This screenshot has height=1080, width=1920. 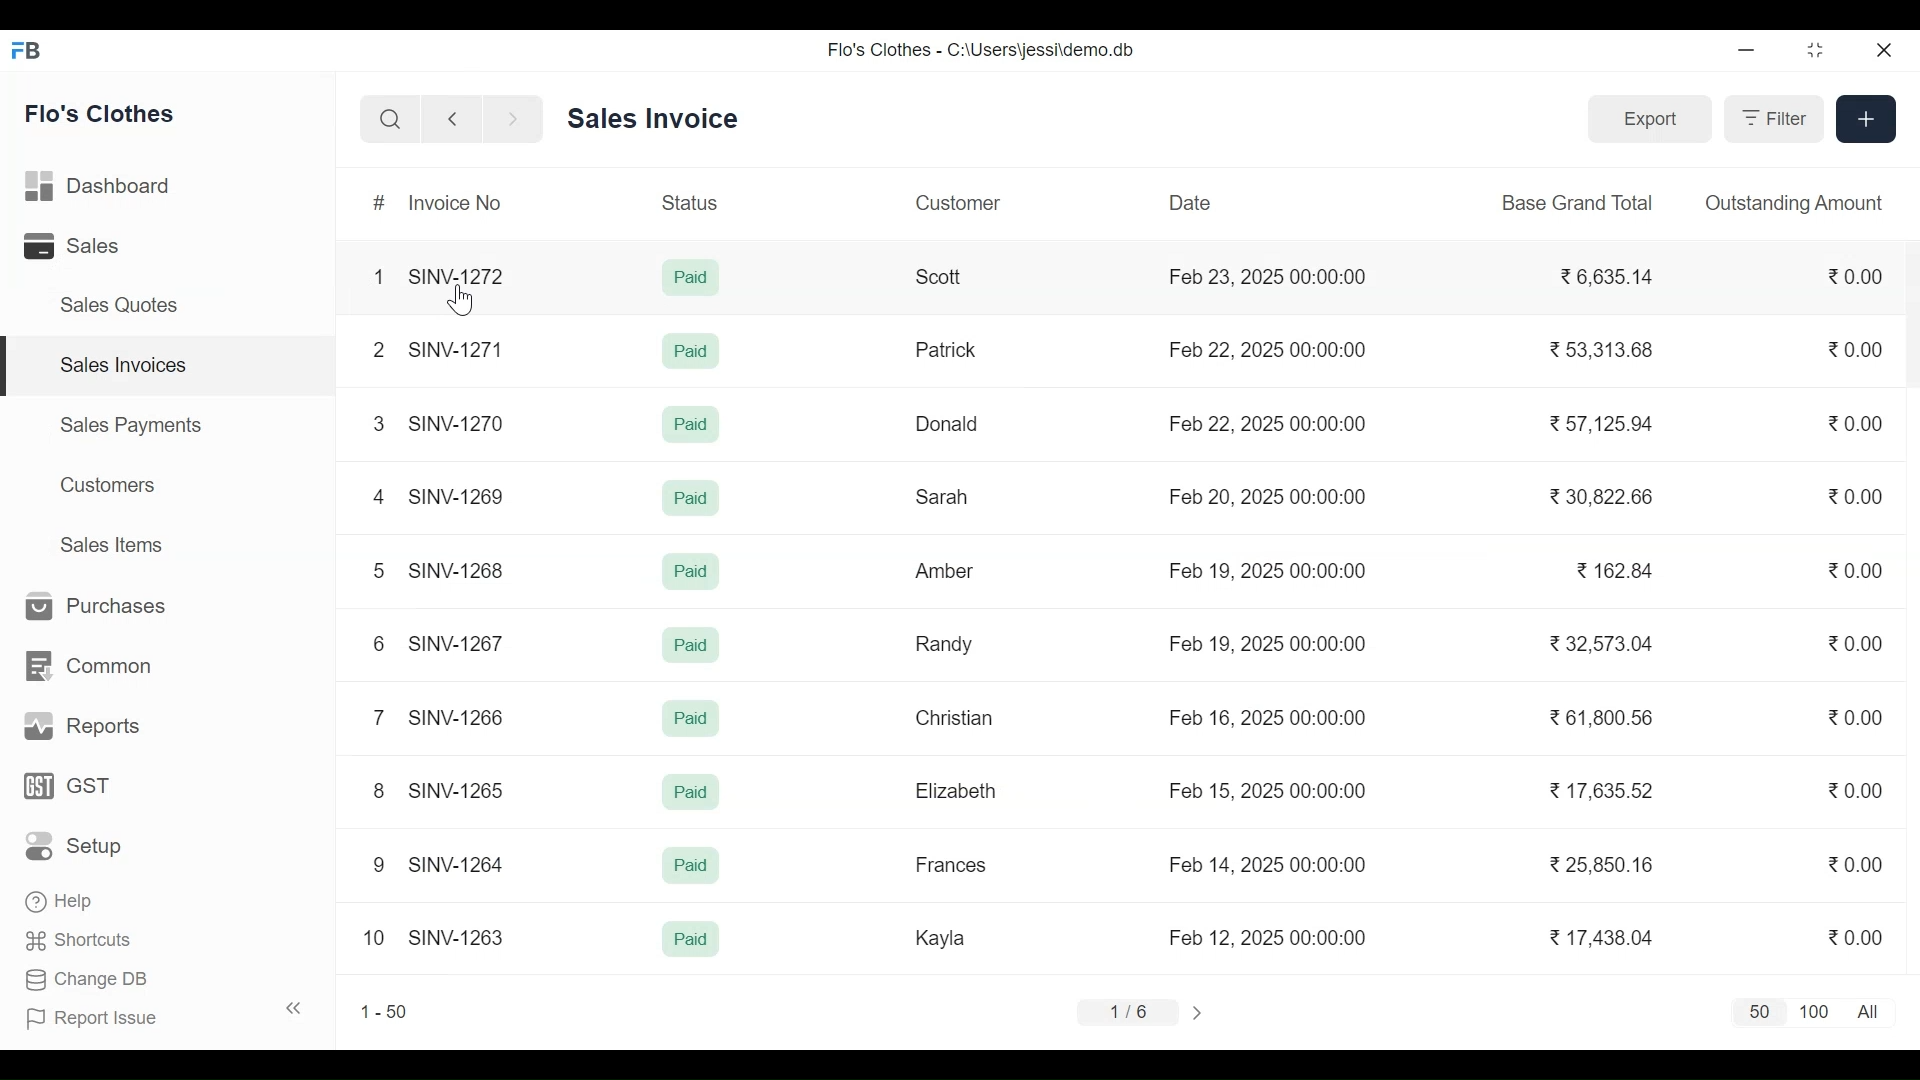 What do you see at coordinates (1268, 350) in the screenshot?
I see `Feb 22, 2025 00:00:00` at bounding box center [1268, 350].